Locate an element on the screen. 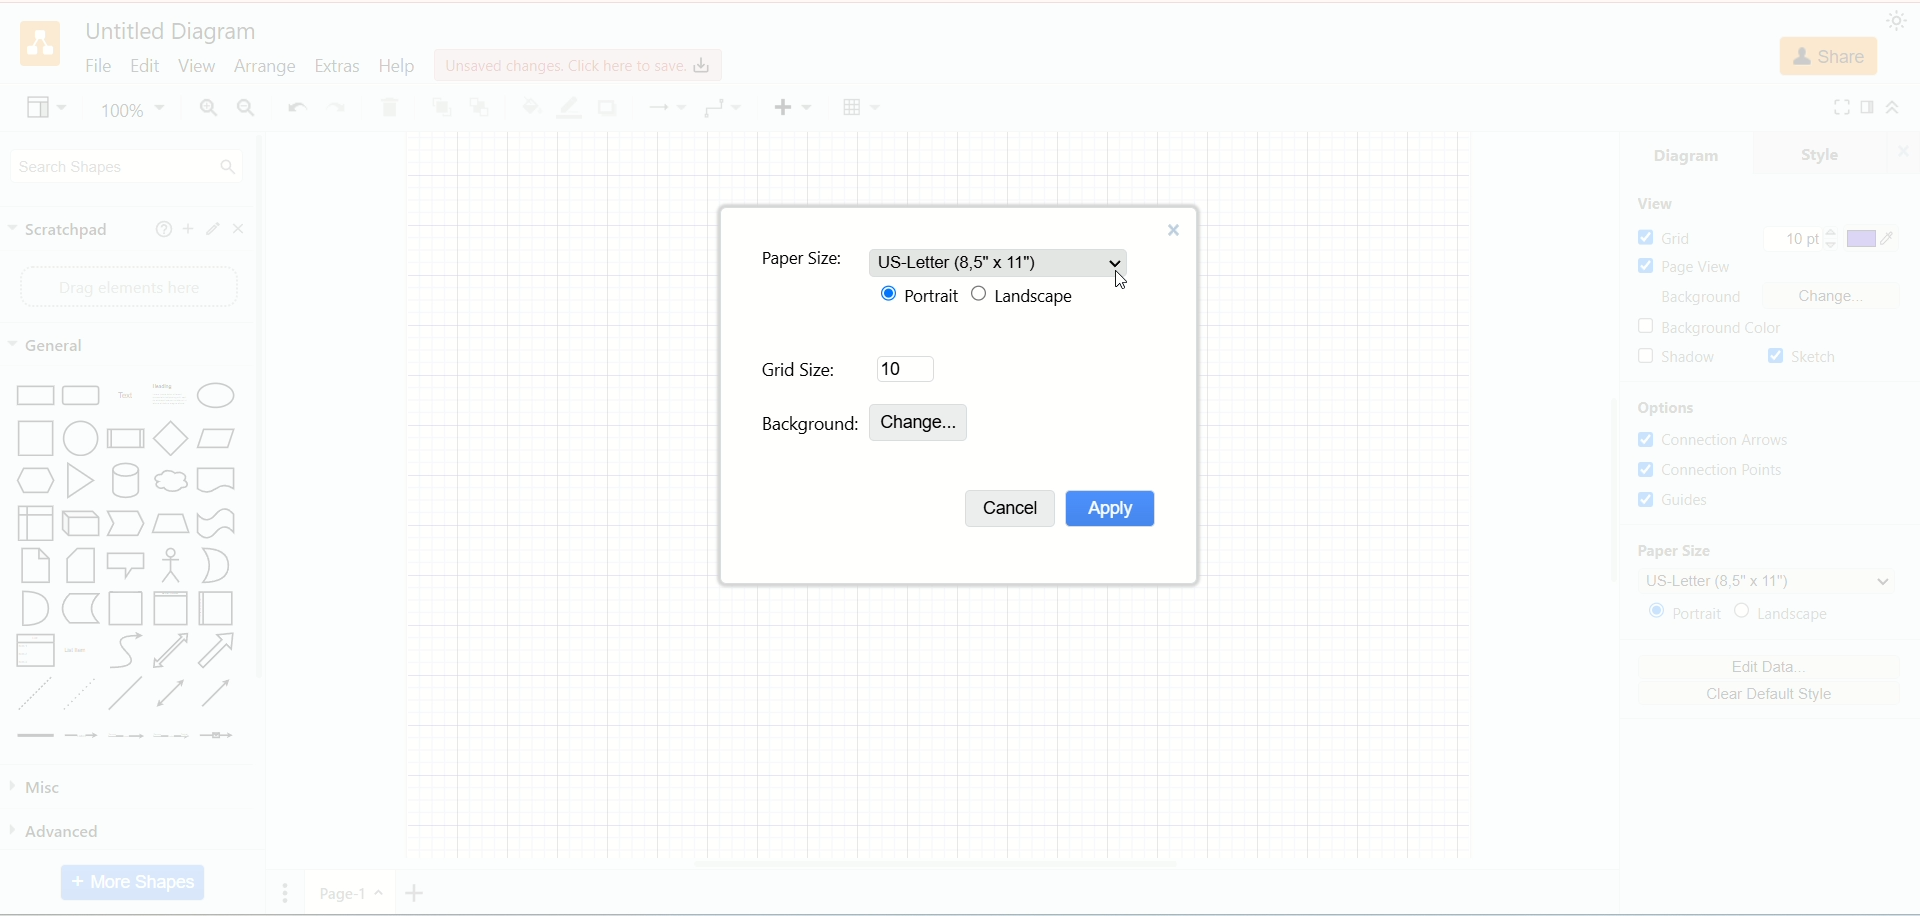 Image resolution: width=1920 pixels, height=916 pixels. landscape is located at coordinates (1798, 613).